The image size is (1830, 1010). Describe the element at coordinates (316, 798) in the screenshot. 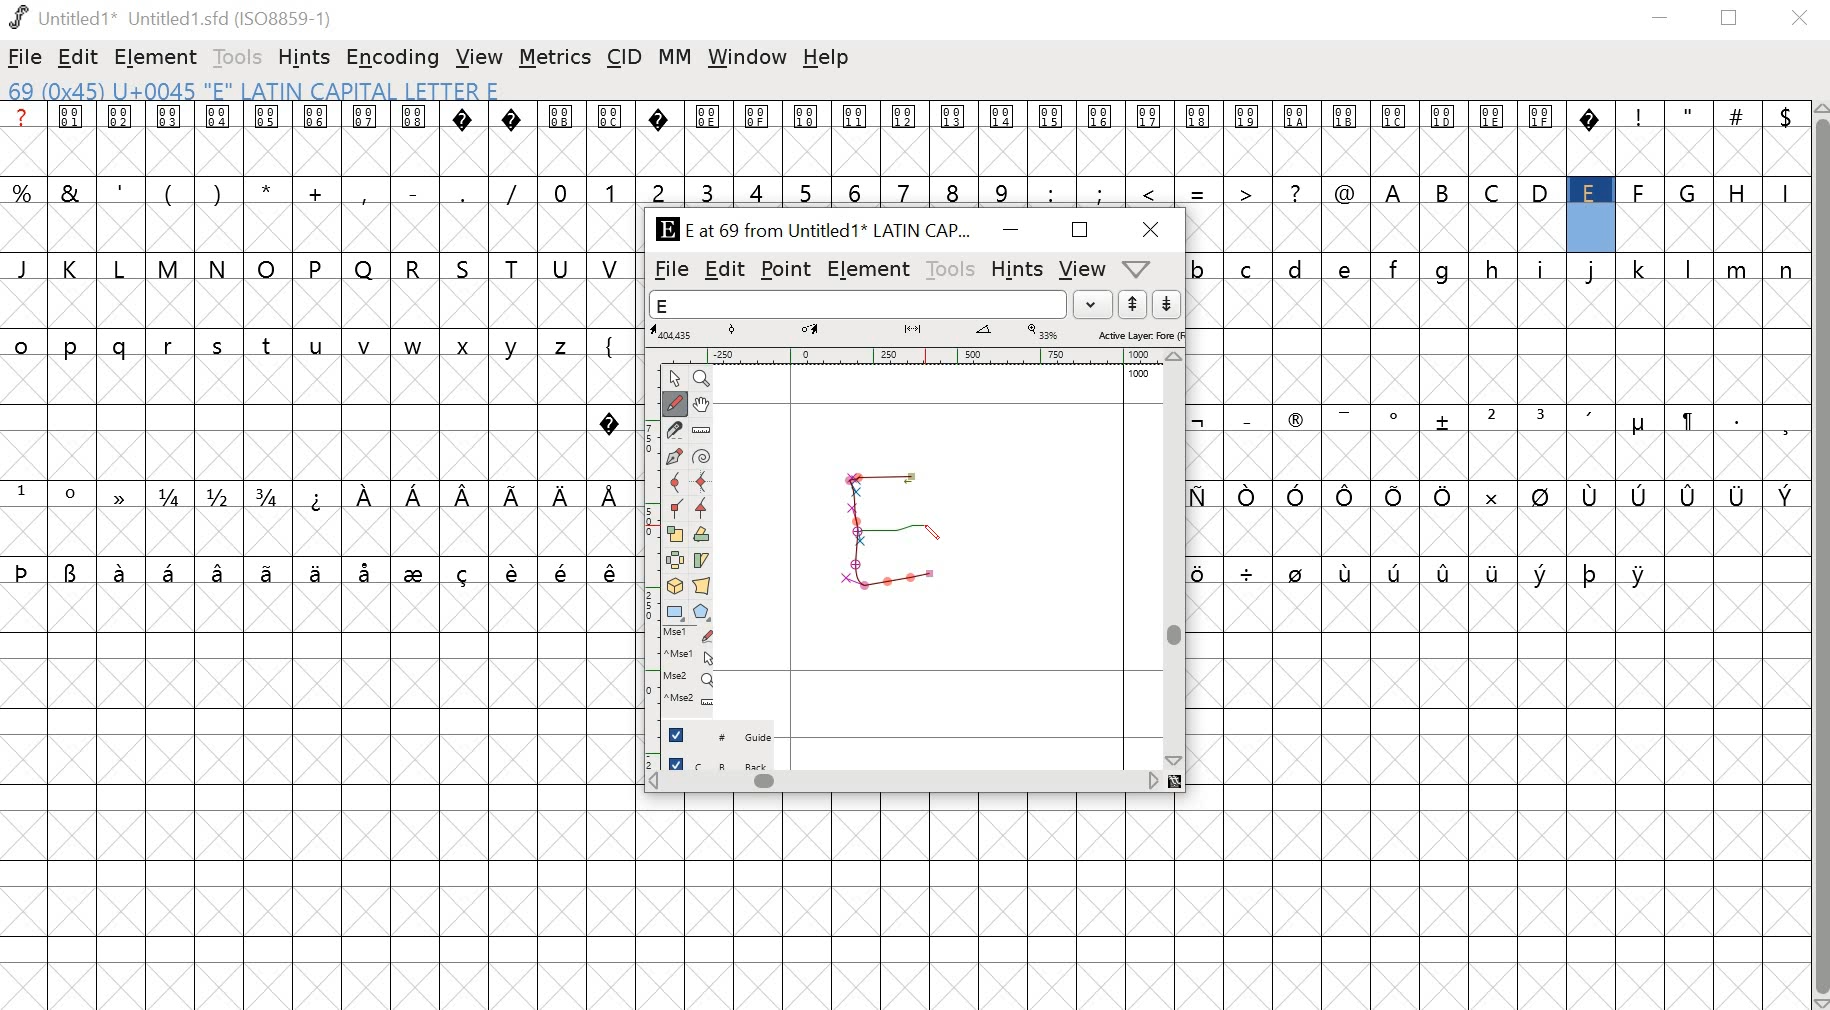

I see `empty cells` at that location.